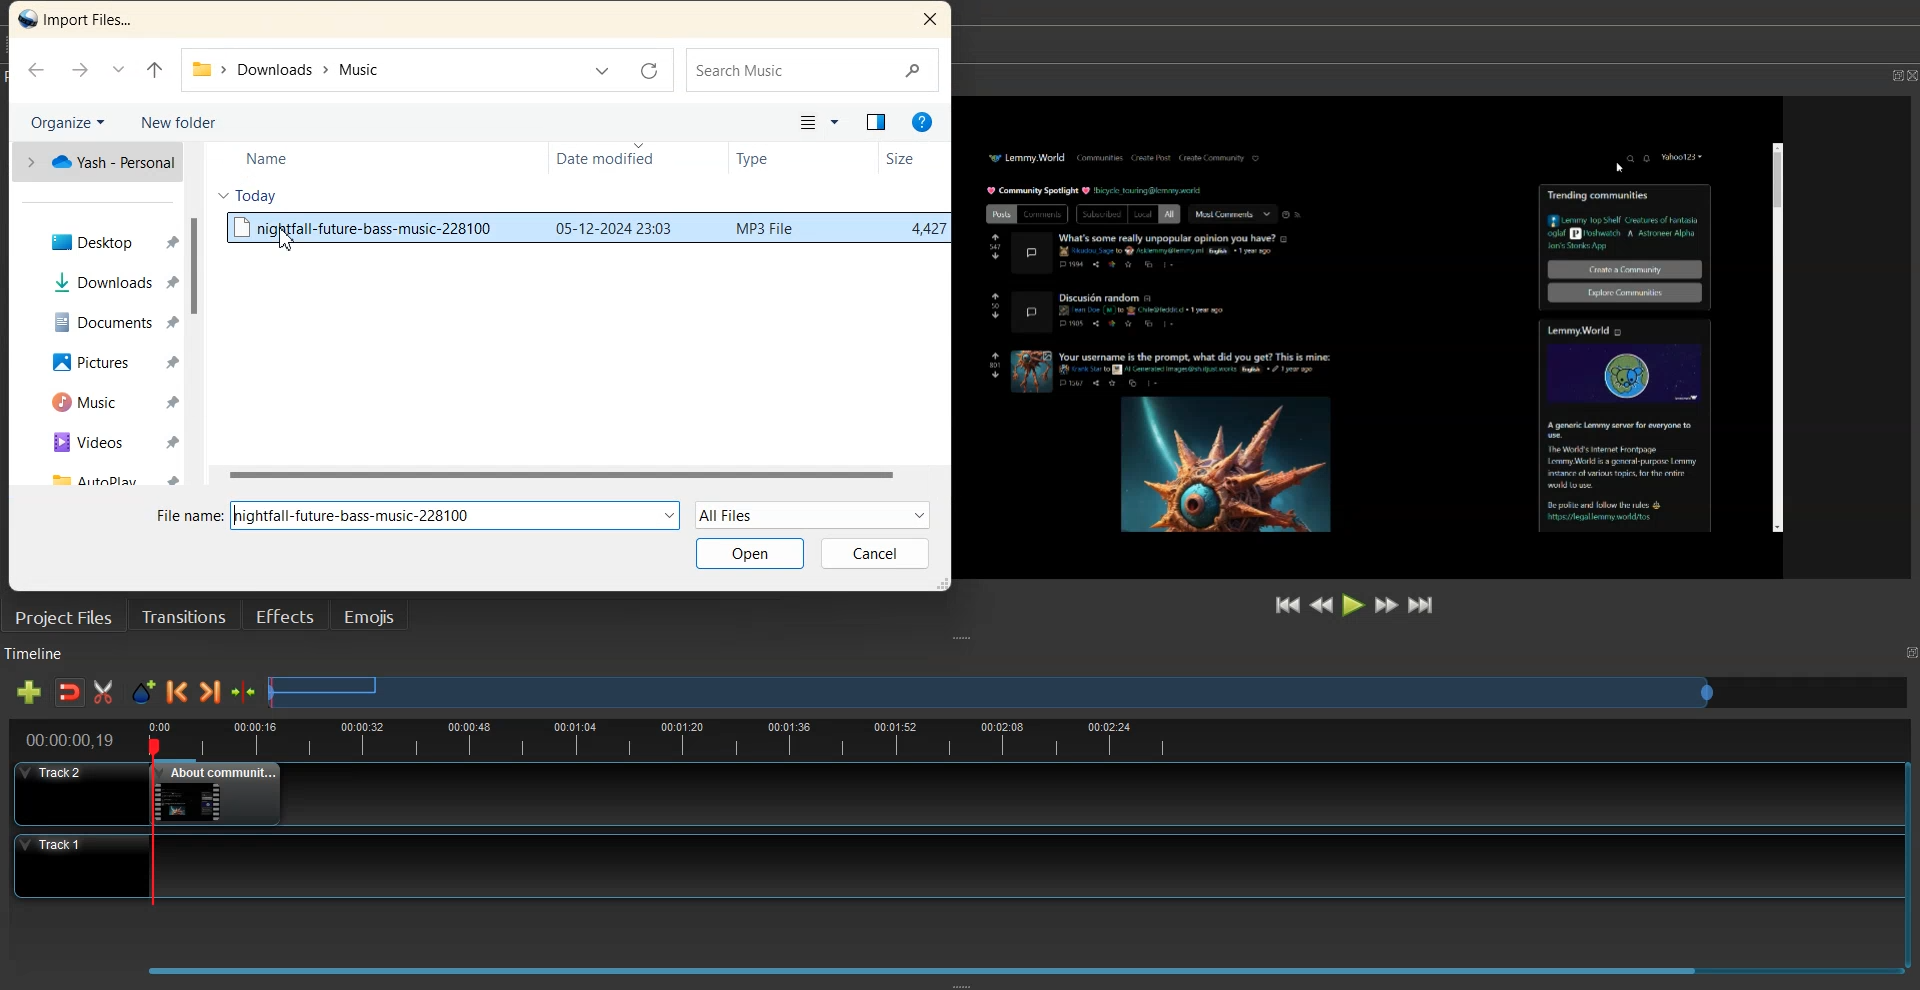 Image resolution: width=1920 pixels, height=990 pixels. Describe the element at coordinates (67, 121) in the screenshot. I see `Organize` at that location.